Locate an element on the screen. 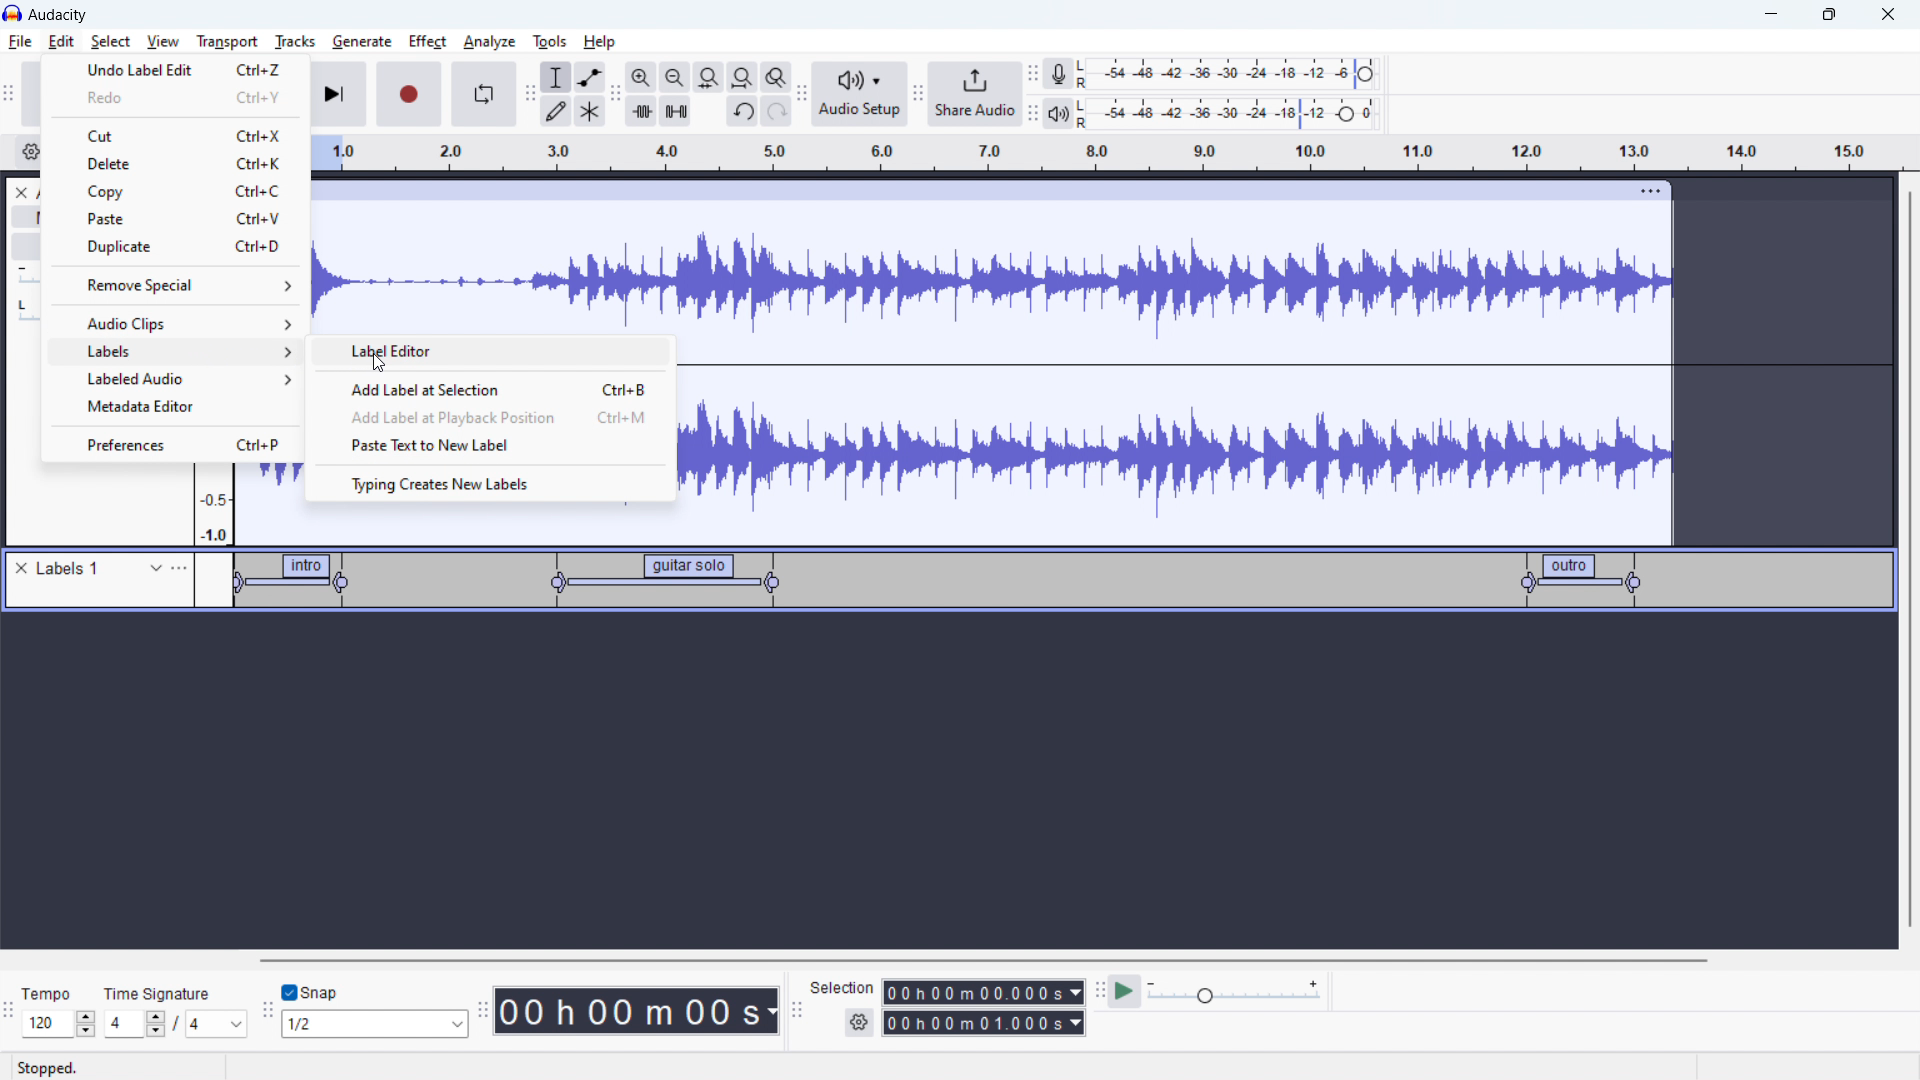  label 2 is located at coordinates (656, 582).